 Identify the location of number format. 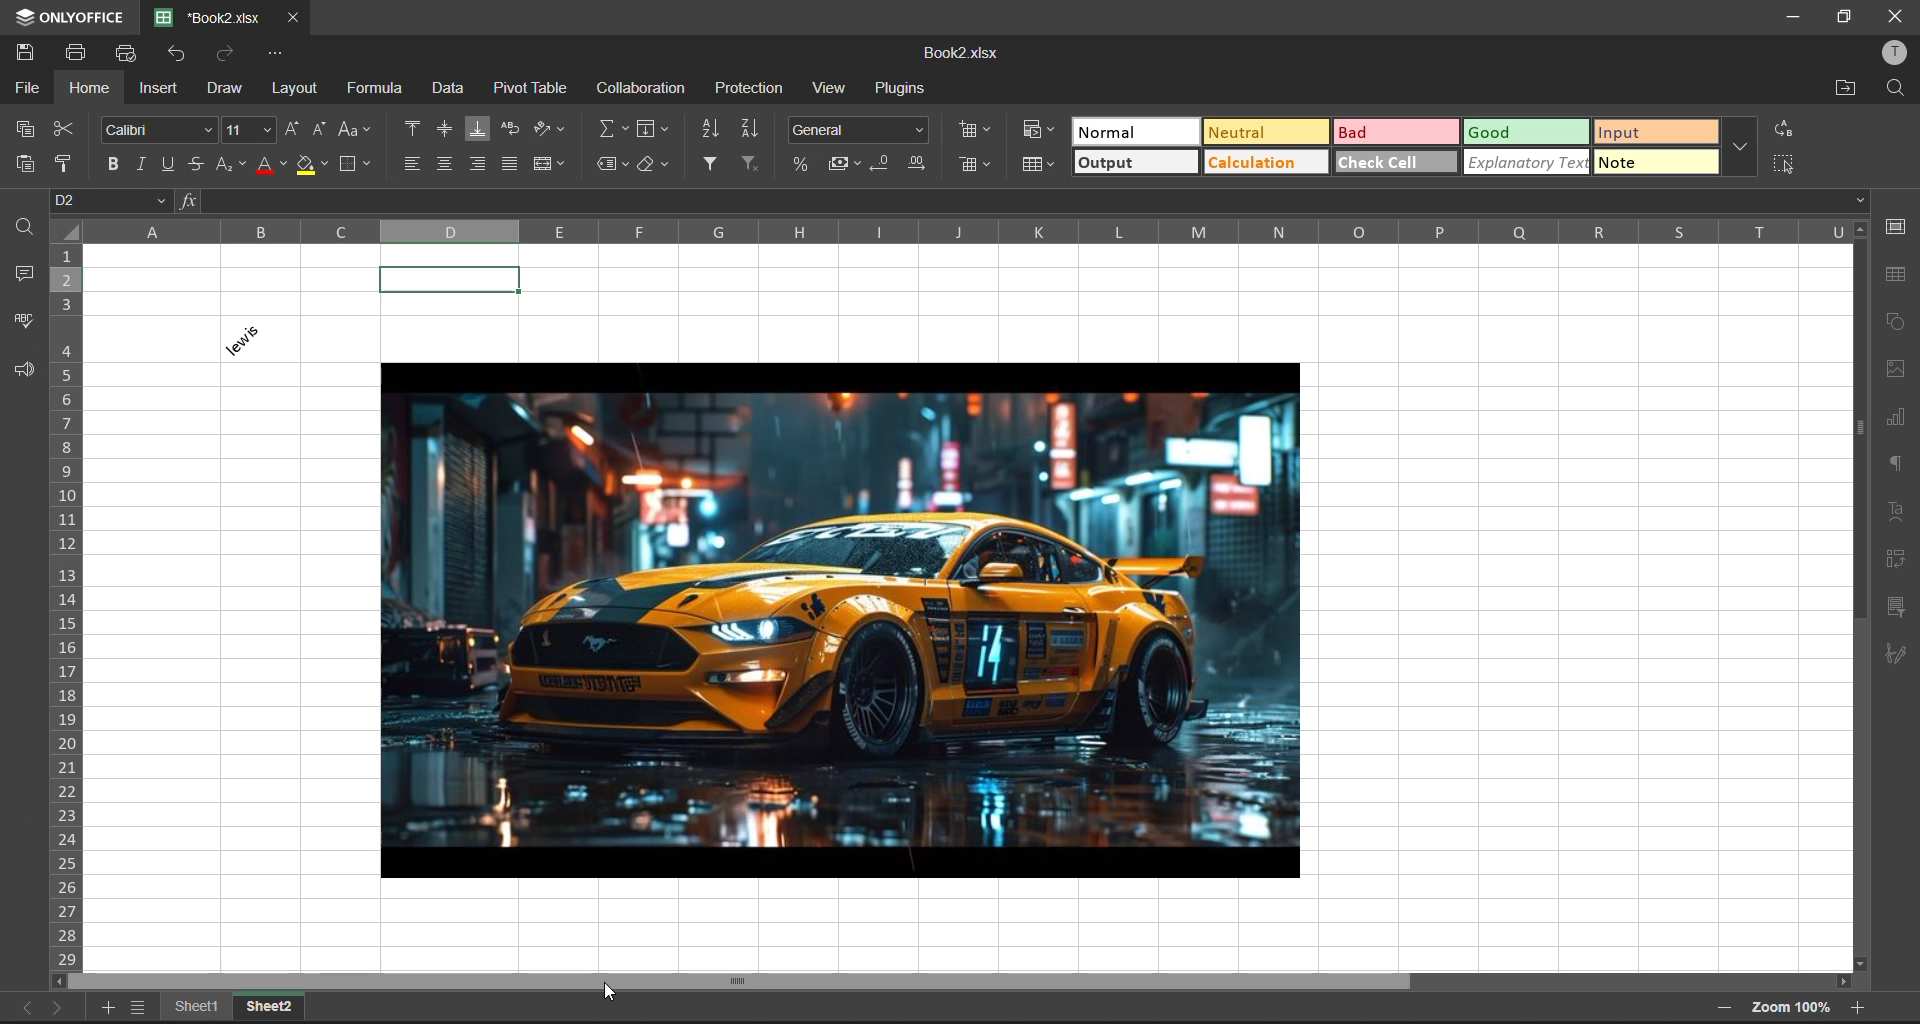
(858, 131).